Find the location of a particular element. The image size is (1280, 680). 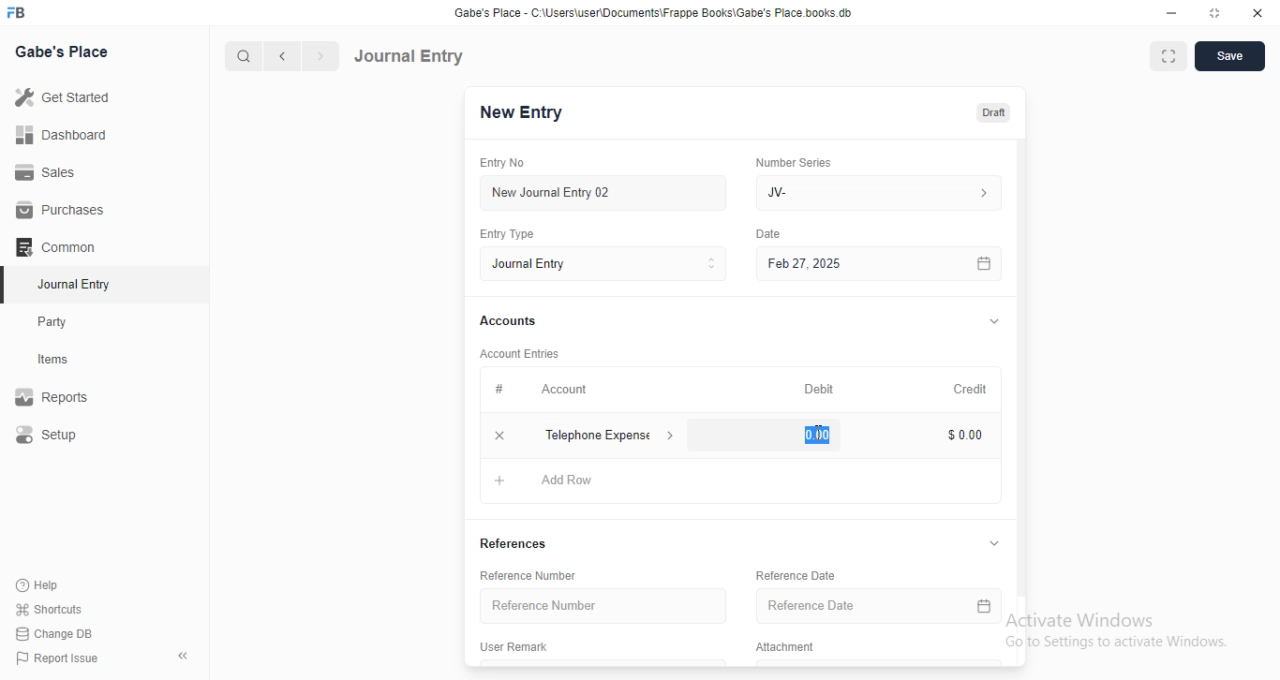

Add is located at coordinates (499, 435).